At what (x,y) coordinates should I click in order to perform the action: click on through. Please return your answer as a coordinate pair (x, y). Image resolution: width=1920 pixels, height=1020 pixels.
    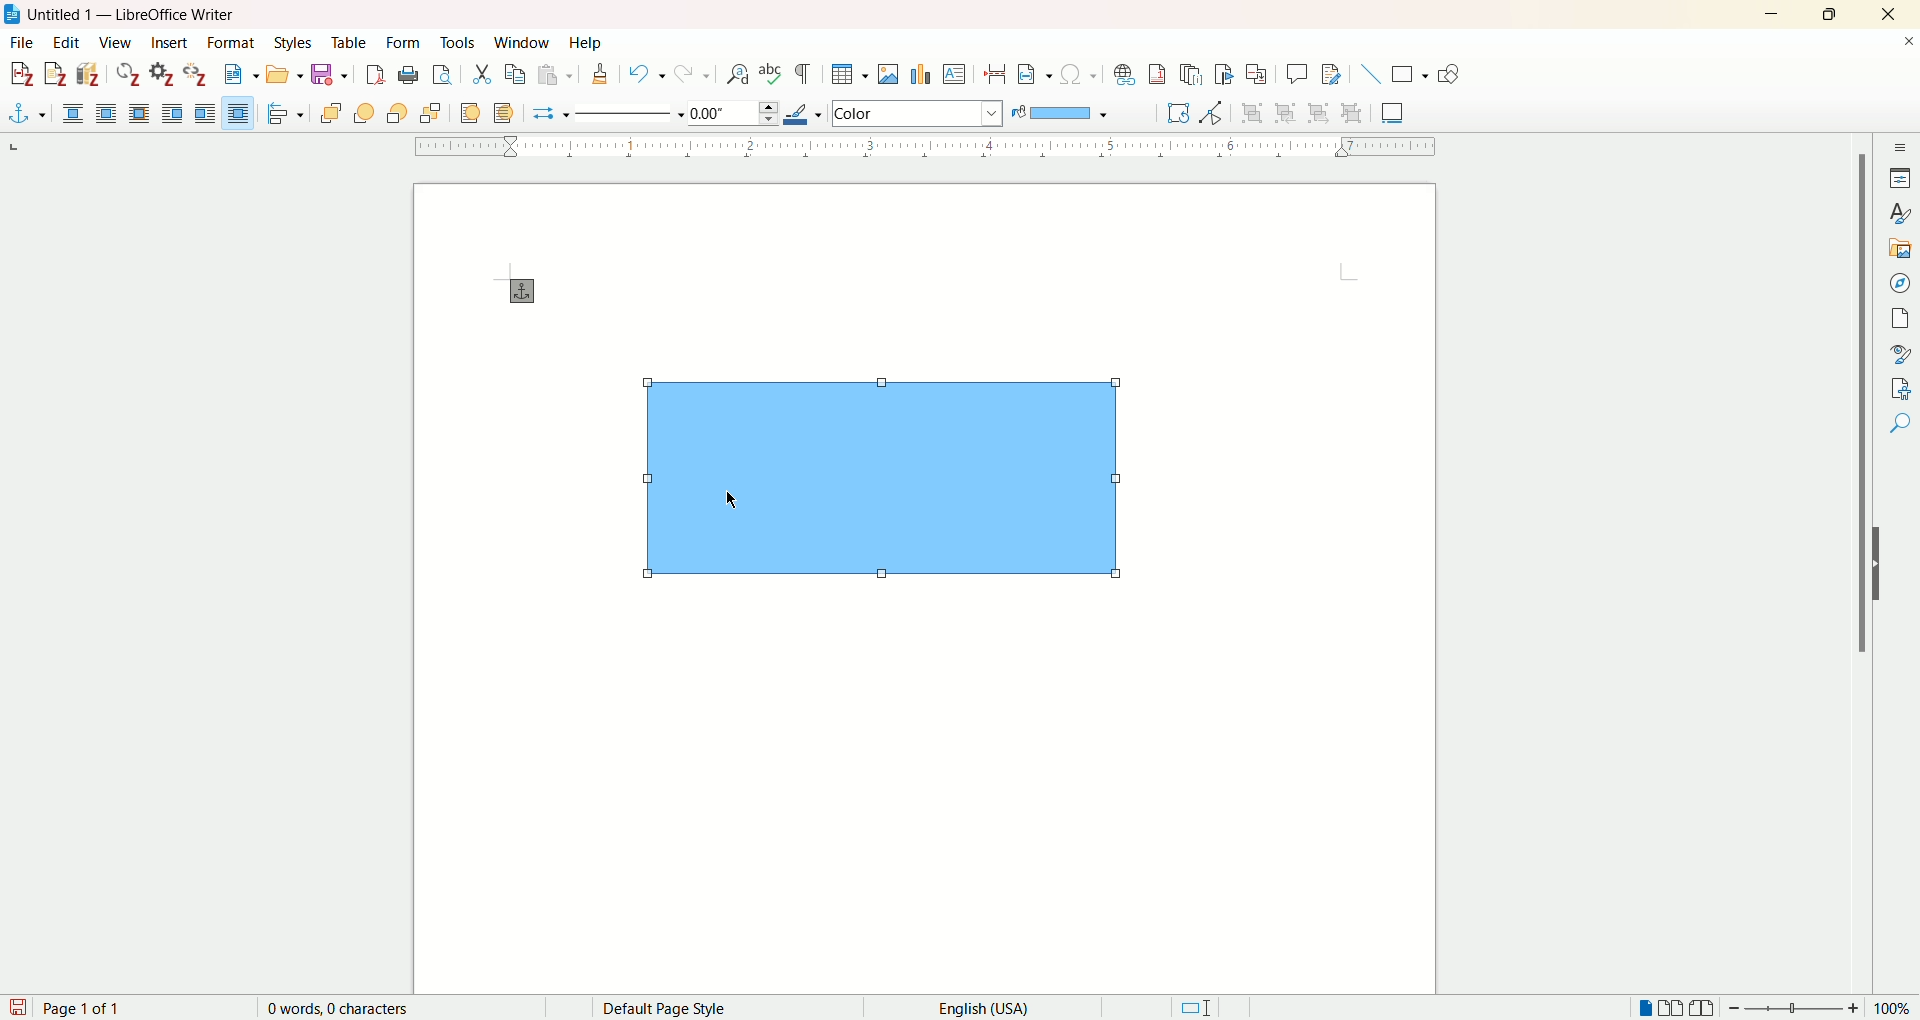
    Looking at the image, I should click on (242, 115).